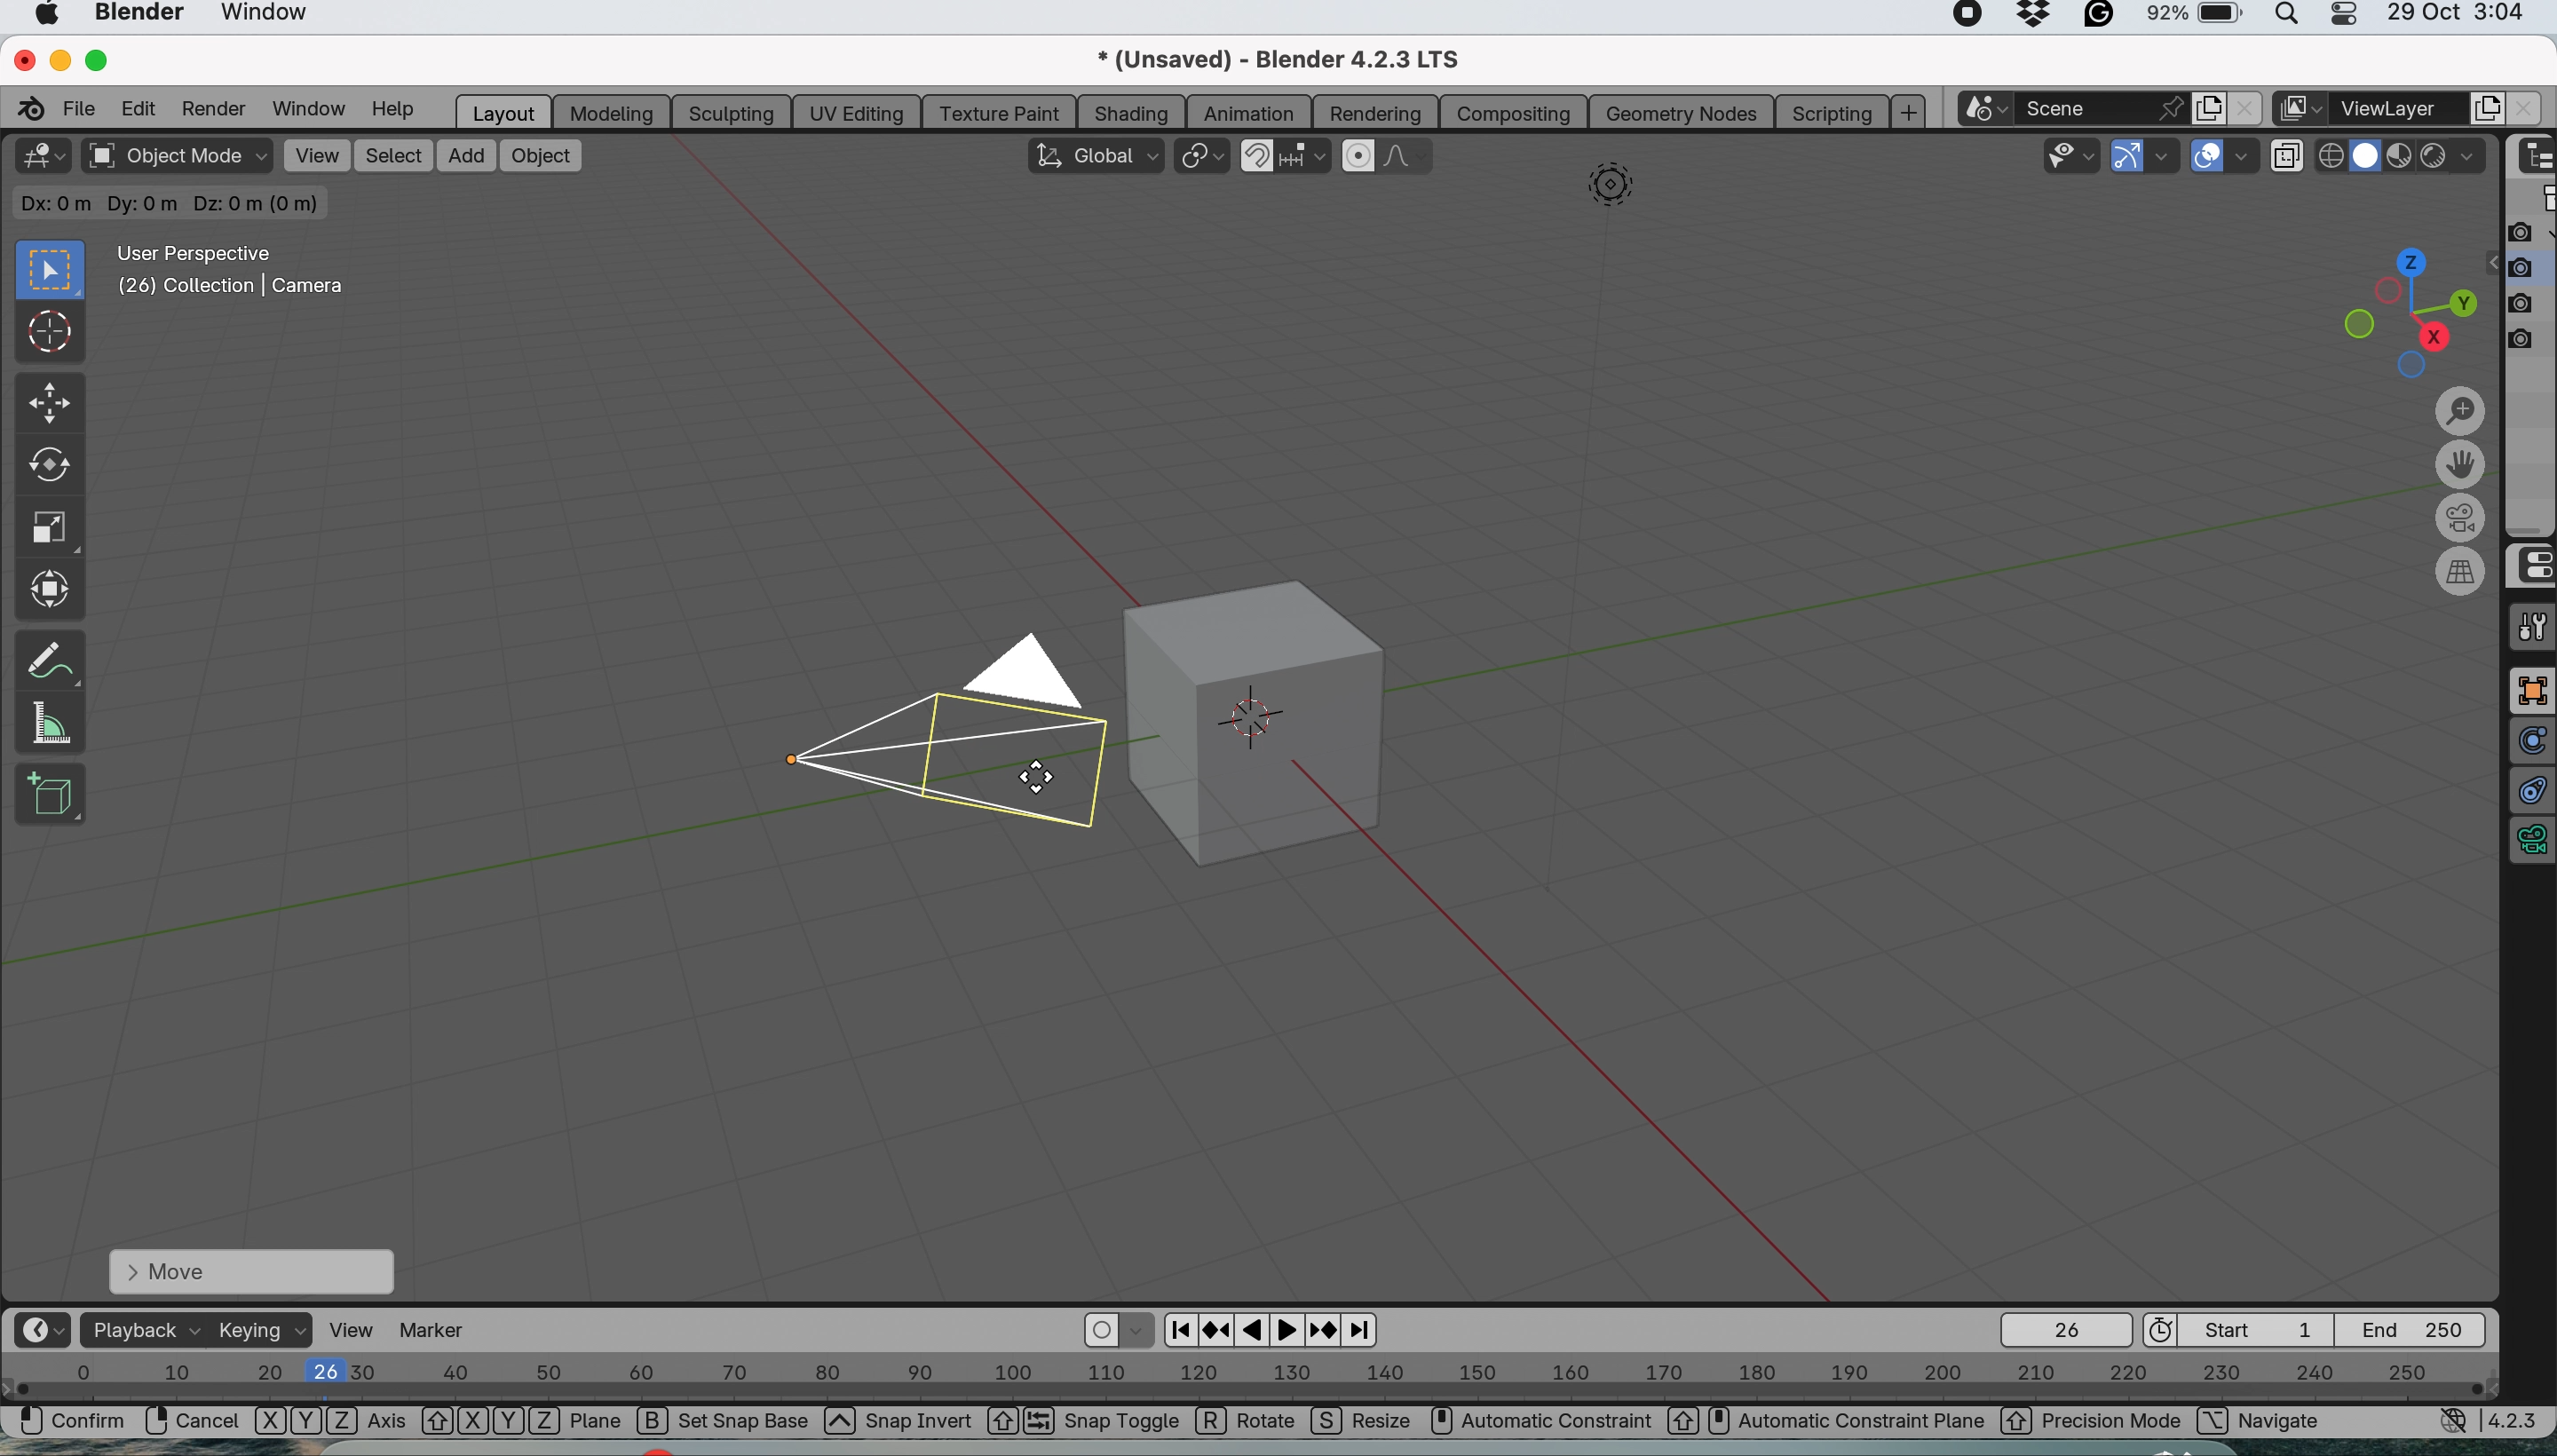 This screenshot has width=2557, height=1456. Describe the element at coordinates (2521, 110) in the screenshot. I see `close` at that location.